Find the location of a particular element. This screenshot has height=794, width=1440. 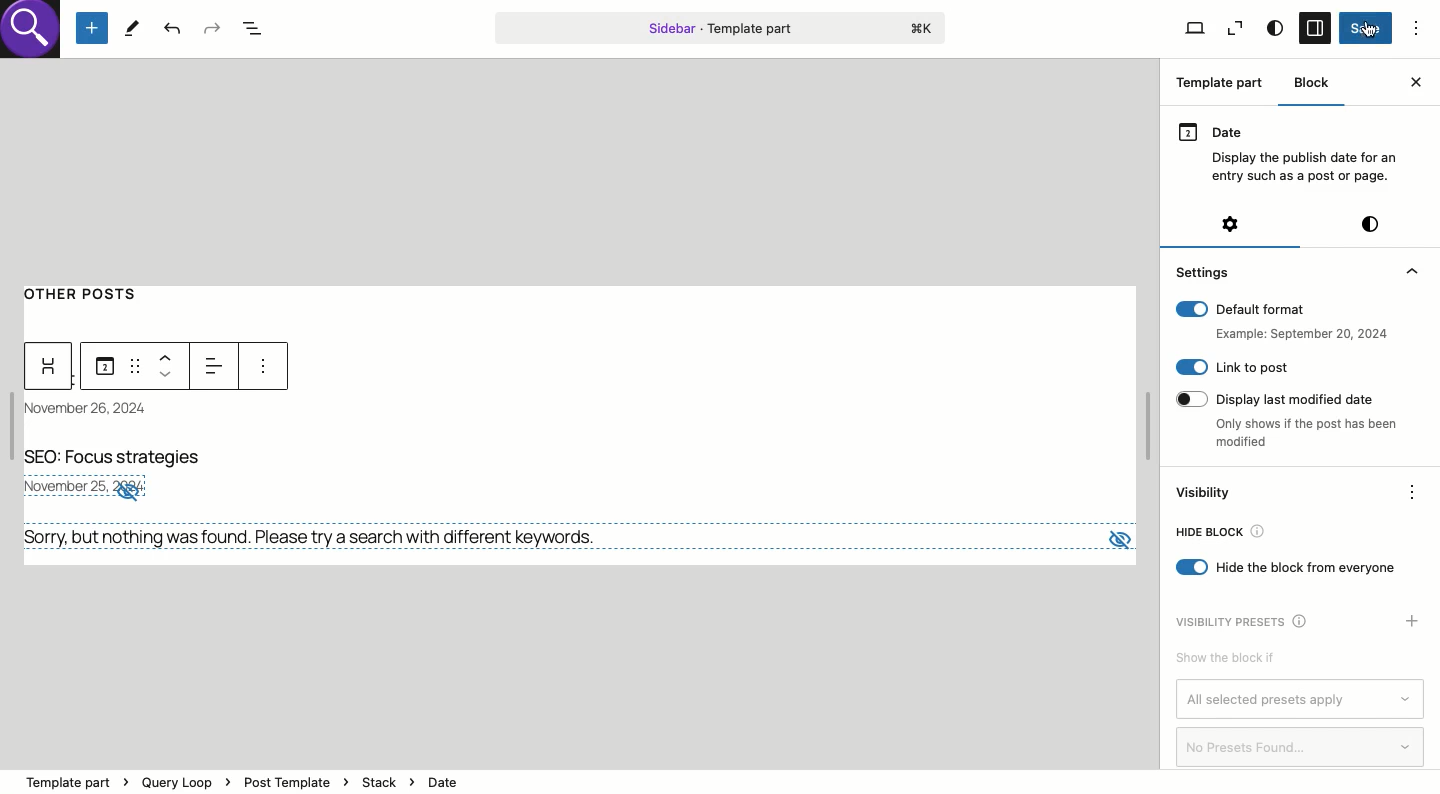

Add new block is located at coordinates (92, 29).